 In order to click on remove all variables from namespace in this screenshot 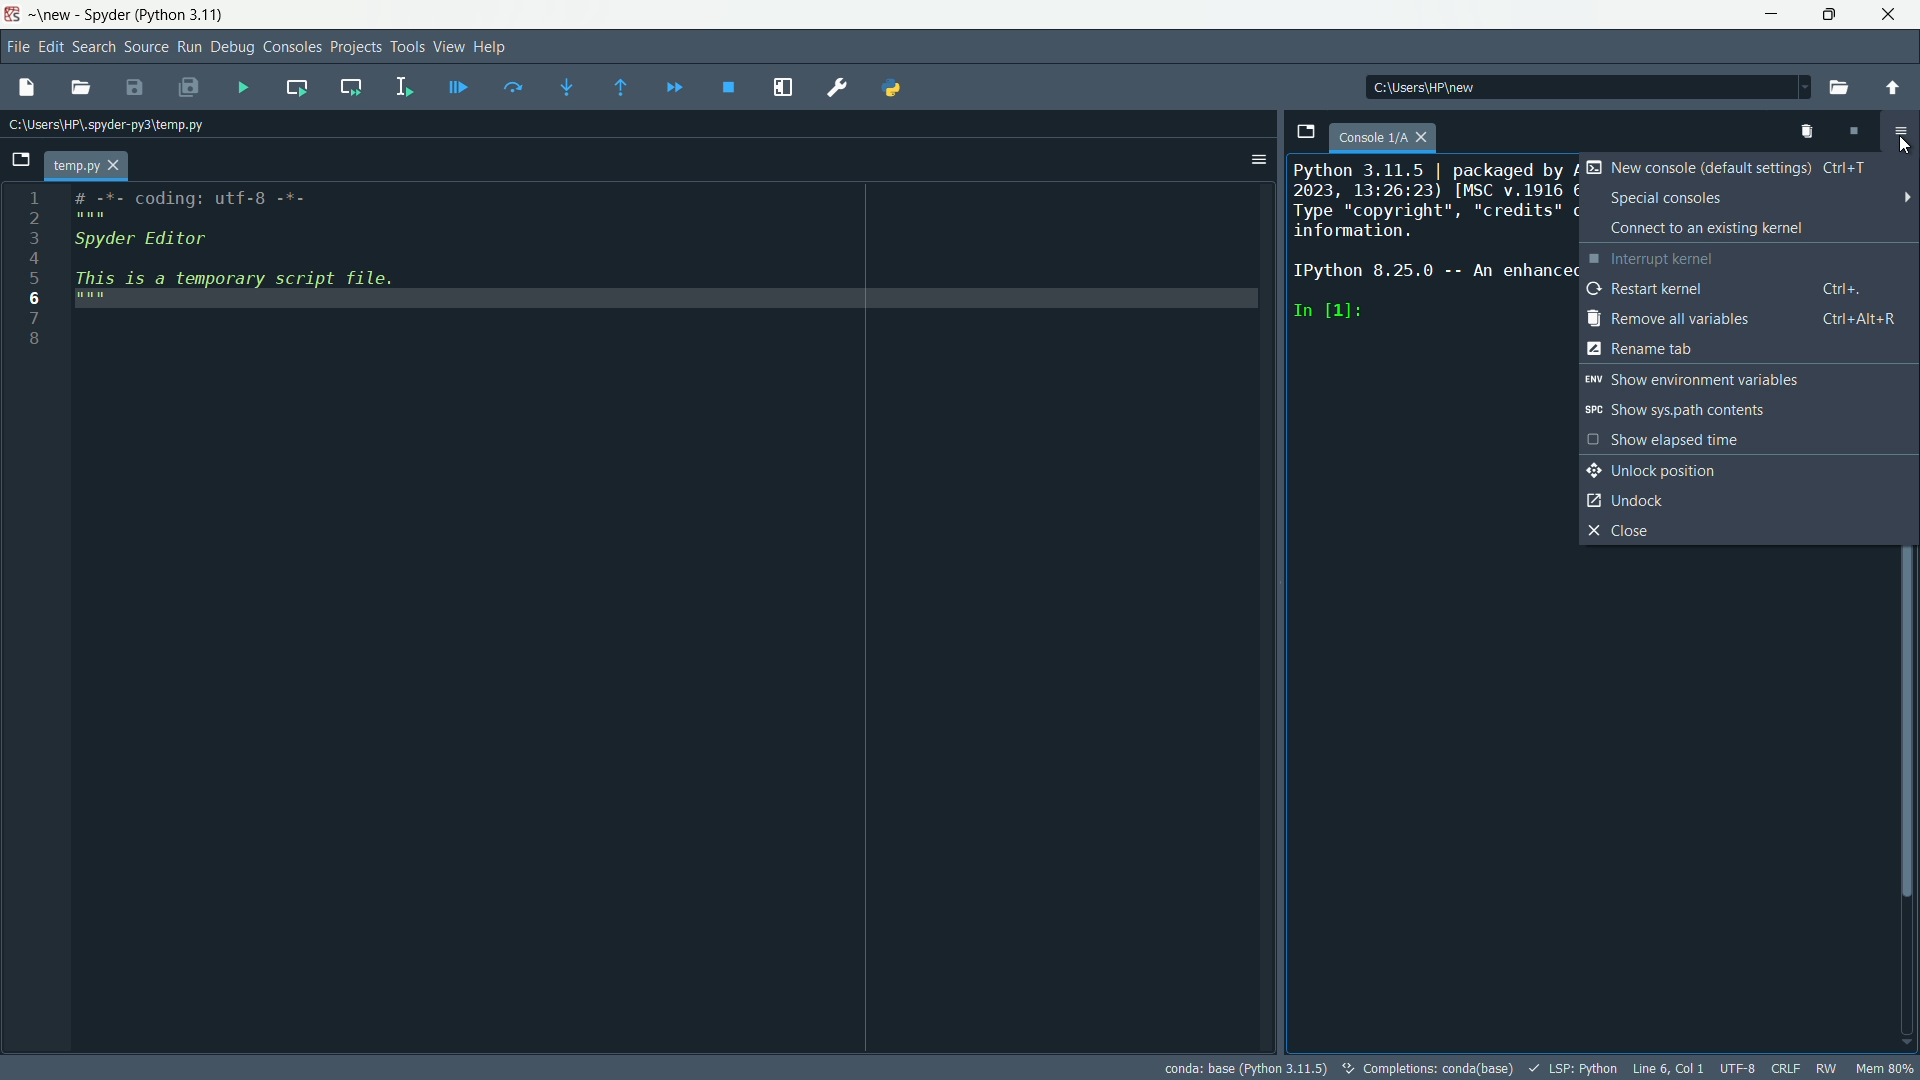, I will do `click(1810, 134)`.